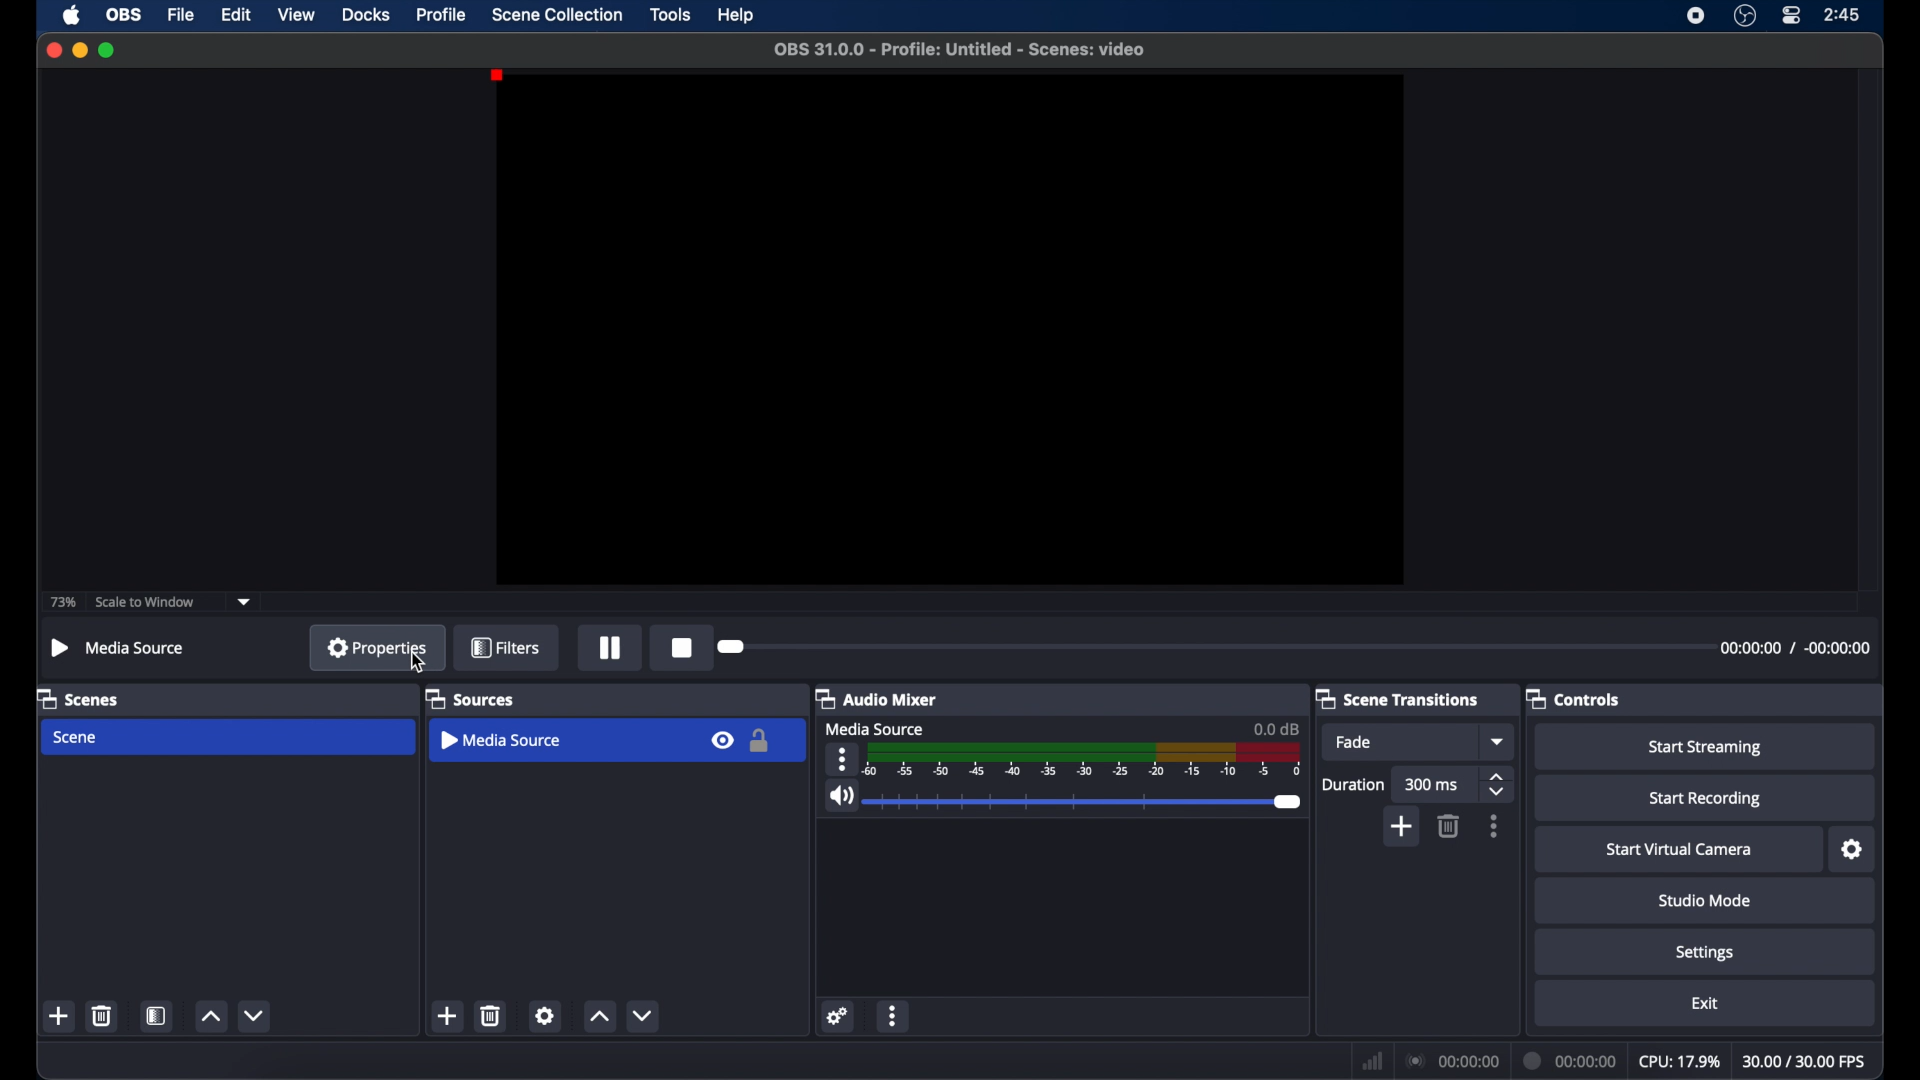 This screenshot has width=1920, height=1080. Describe the element at coordinates (877, 699) in the screenshot. I see `audio mixer` at that location.